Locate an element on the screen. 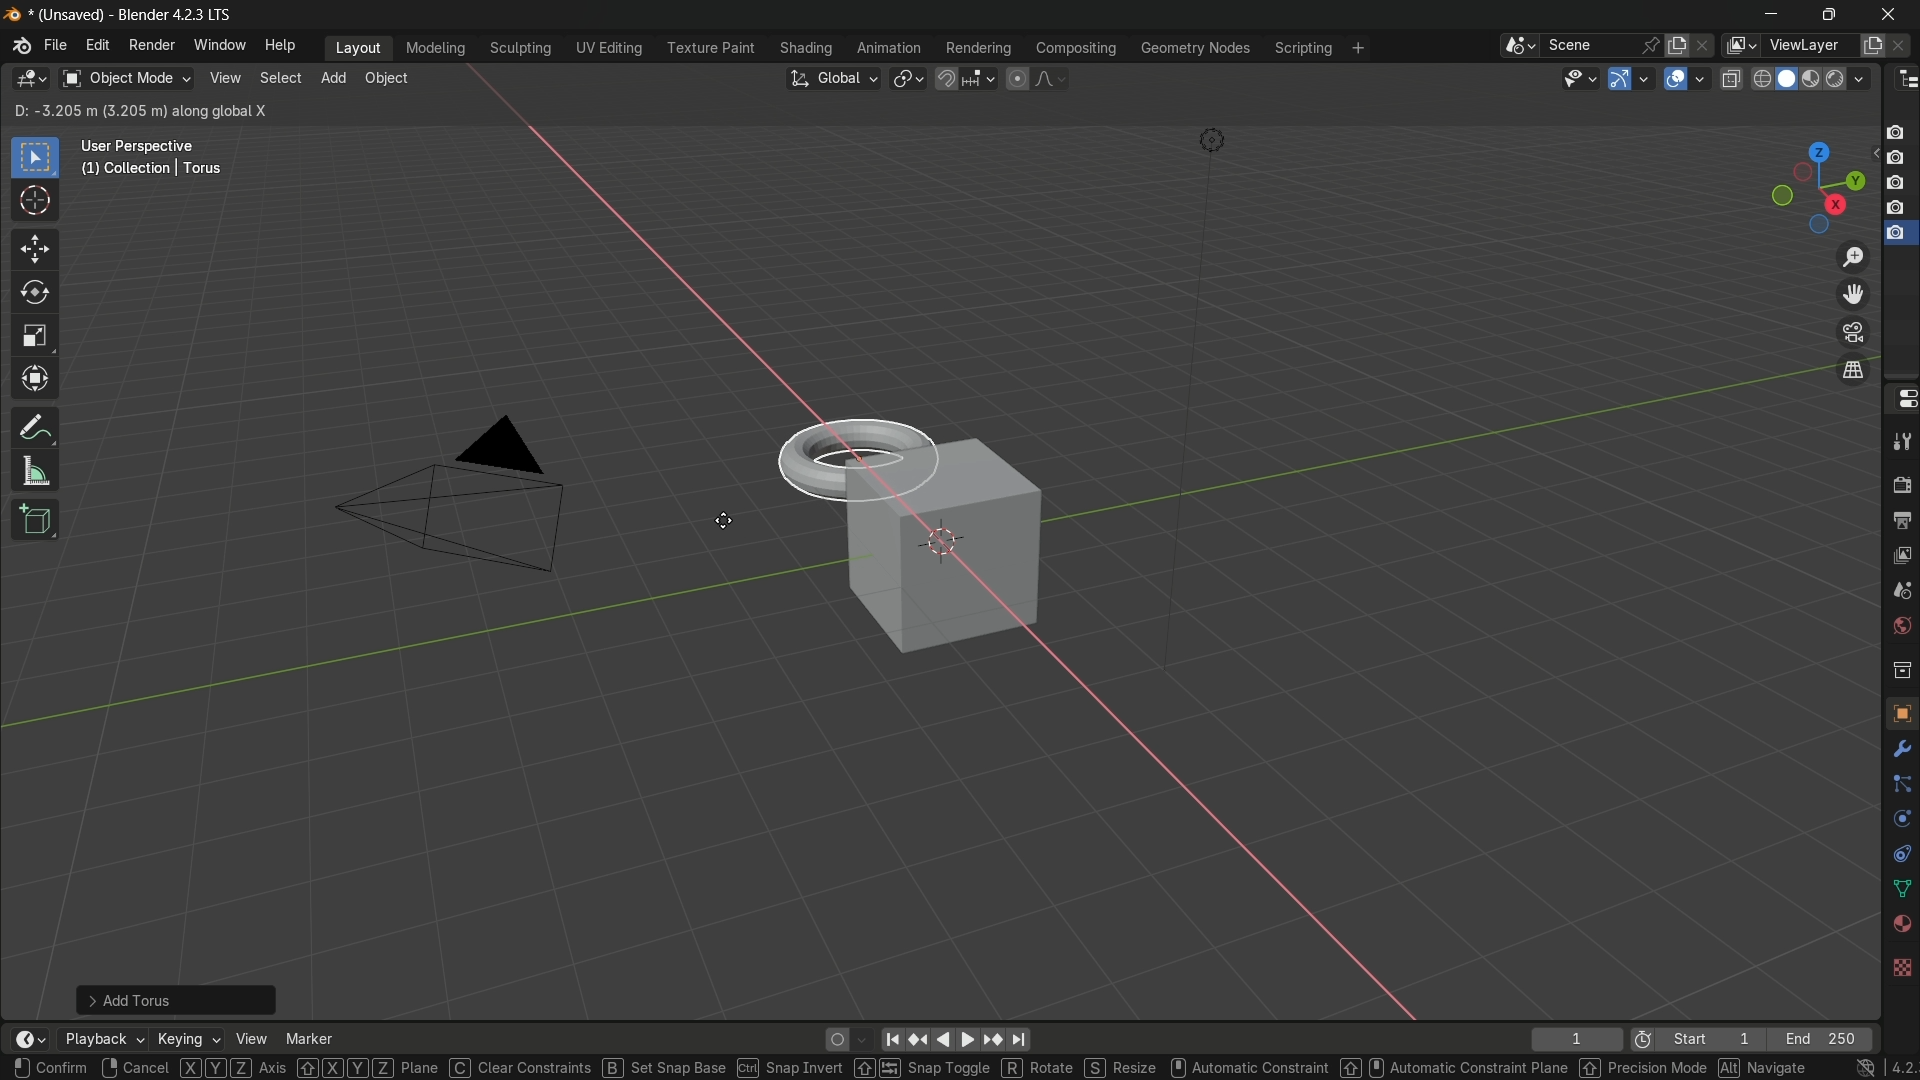 This screenshot has height=1080, width=1920. texture is located at coordinates (1901, 966).